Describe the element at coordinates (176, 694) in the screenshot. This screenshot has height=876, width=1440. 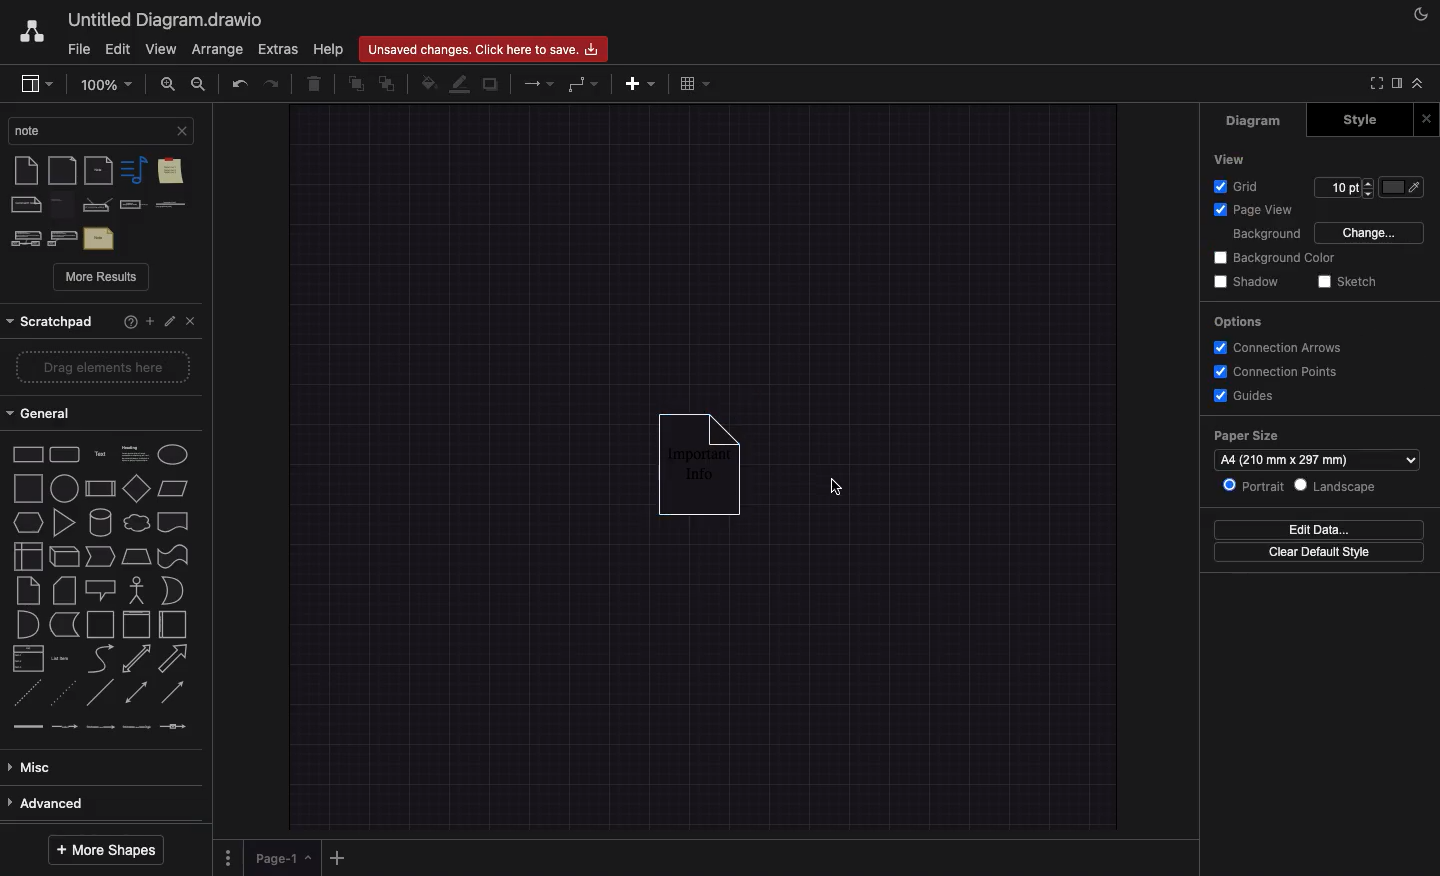
I see `directional connector` at that location.